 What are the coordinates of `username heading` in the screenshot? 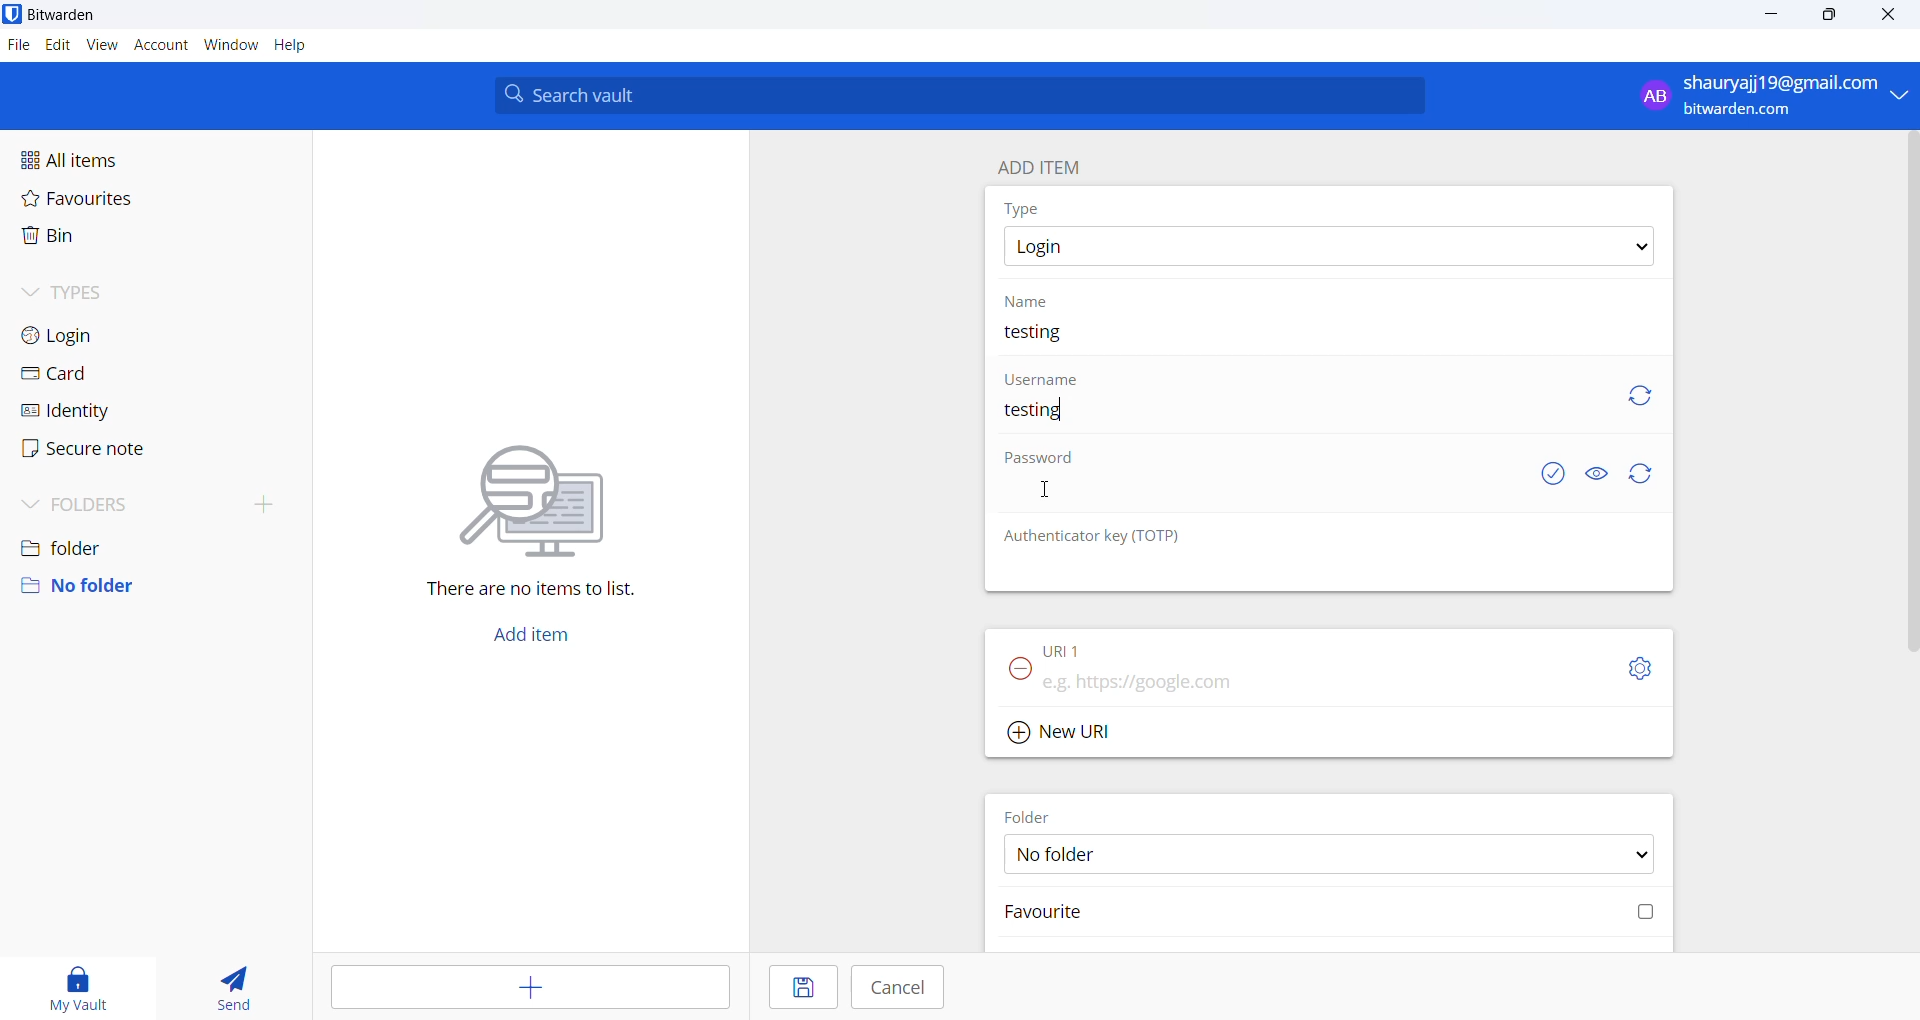 It's located at (1043, 380).